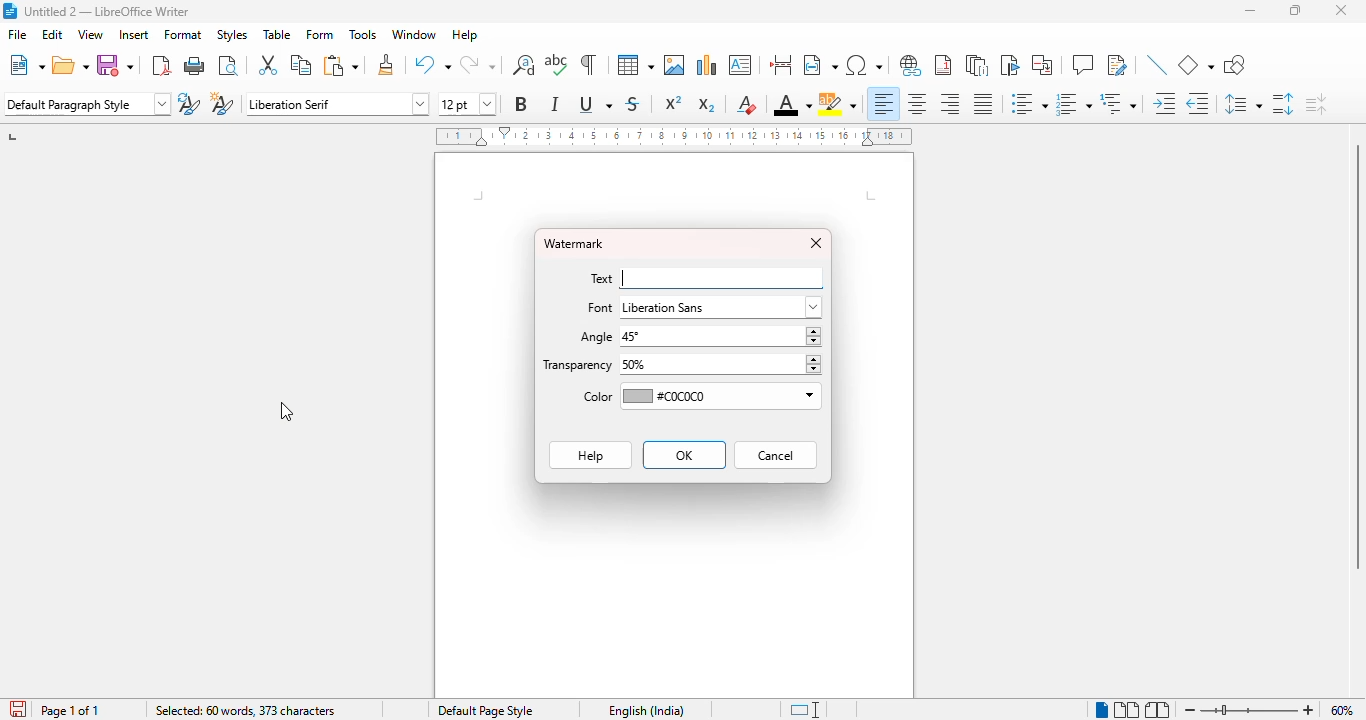  I want to click on file, so click(19, 34).